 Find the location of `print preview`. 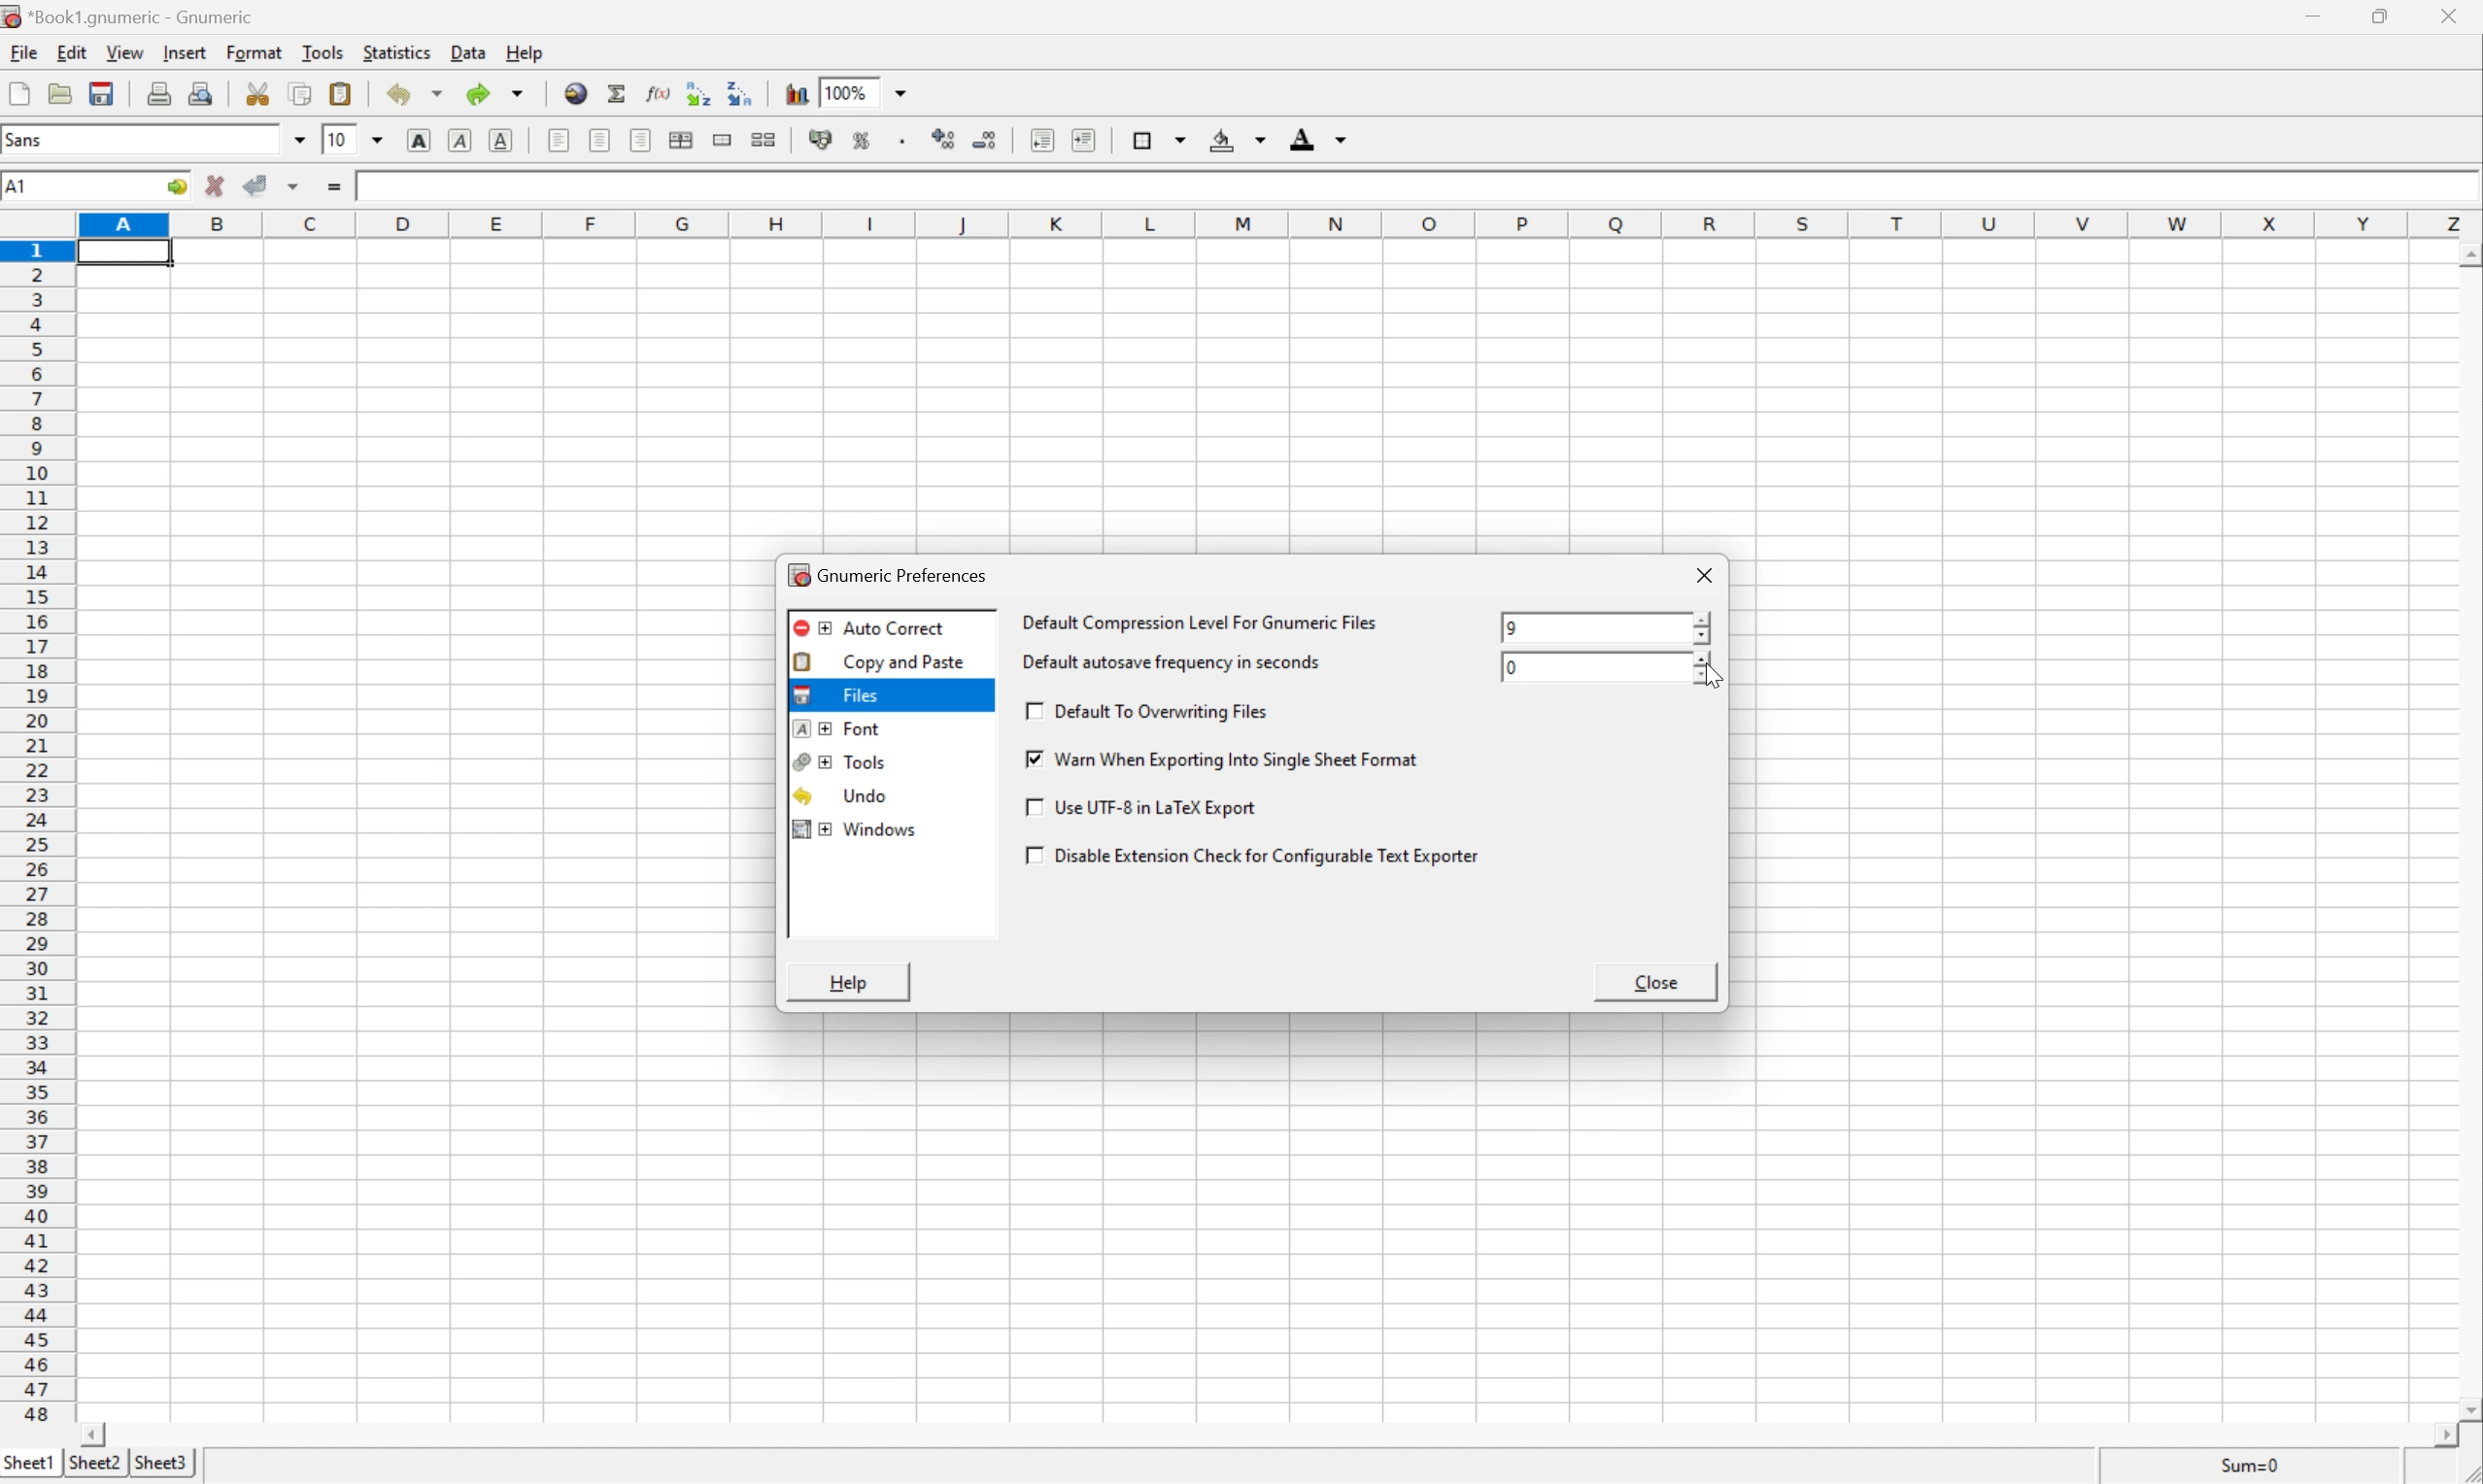

print preview is located at coordinates (200, 92).